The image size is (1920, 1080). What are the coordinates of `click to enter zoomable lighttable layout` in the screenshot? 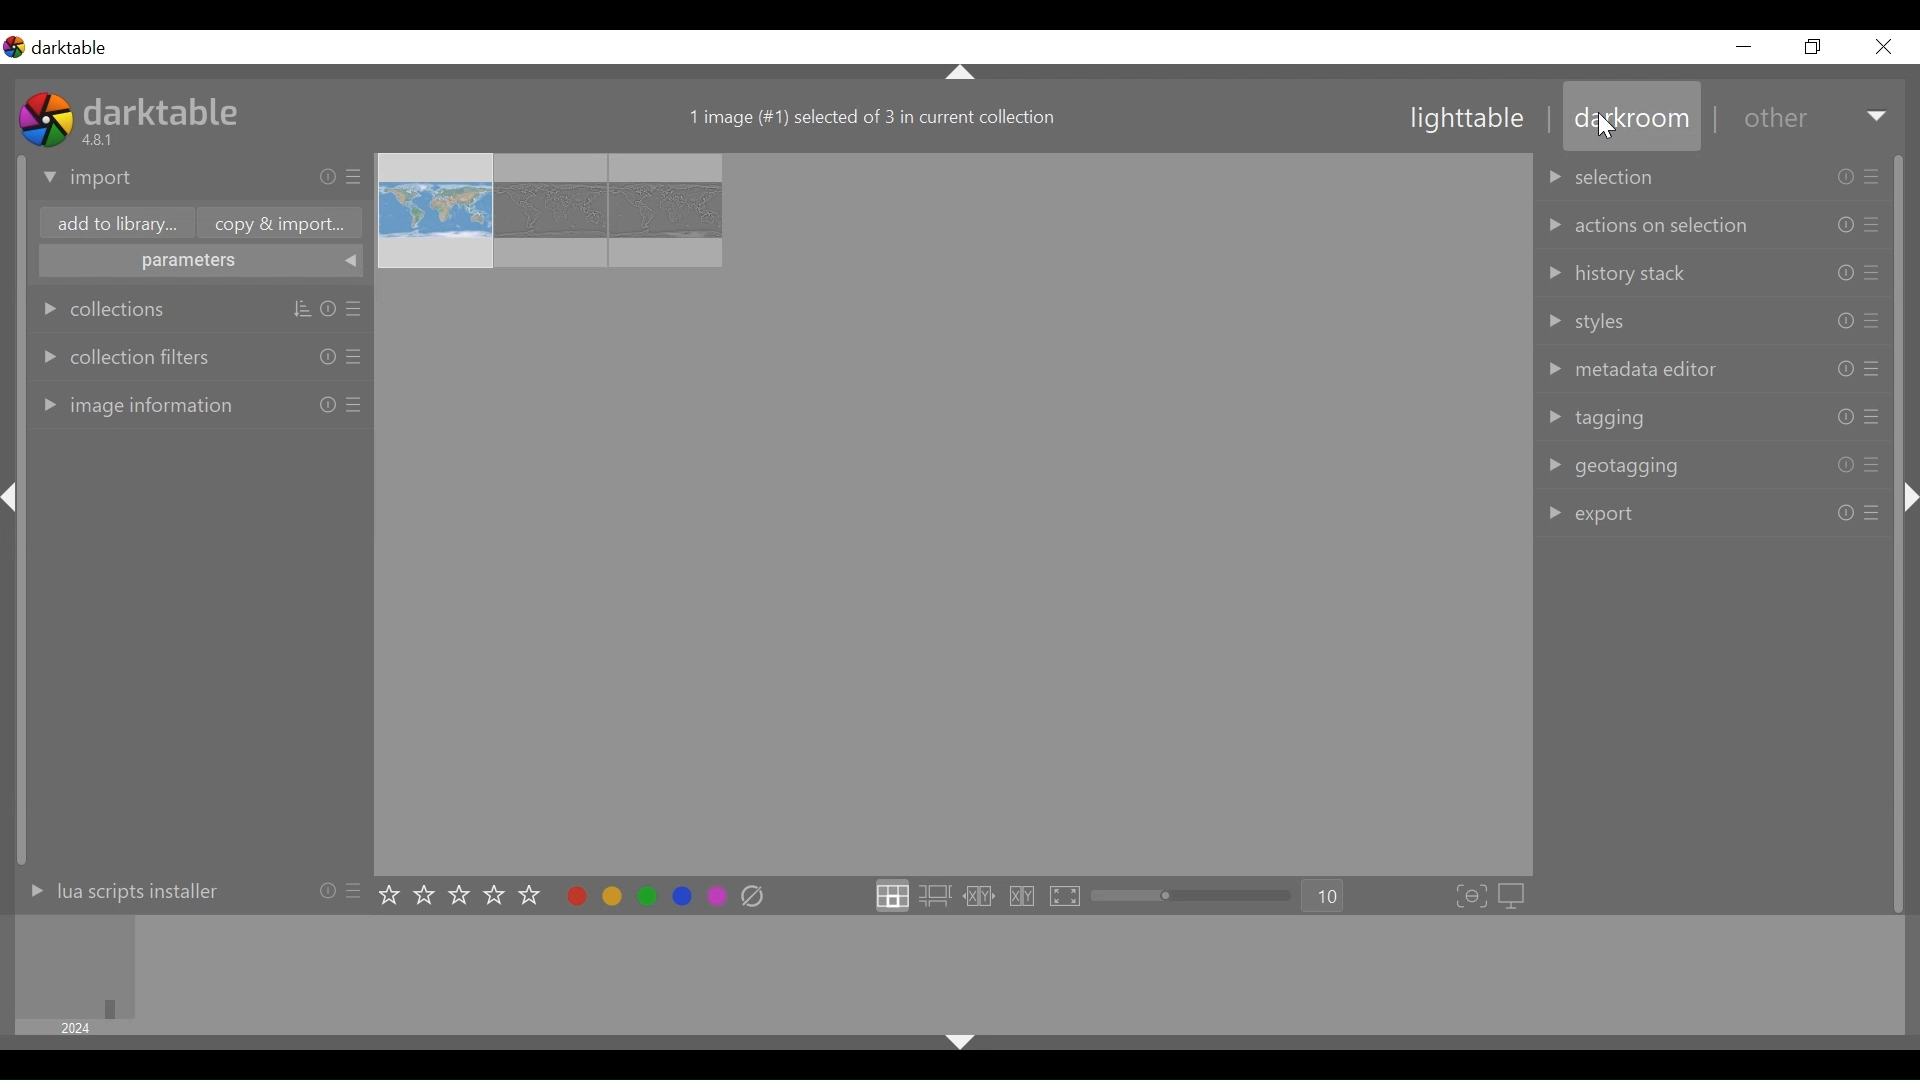 It's located at (935, 896).